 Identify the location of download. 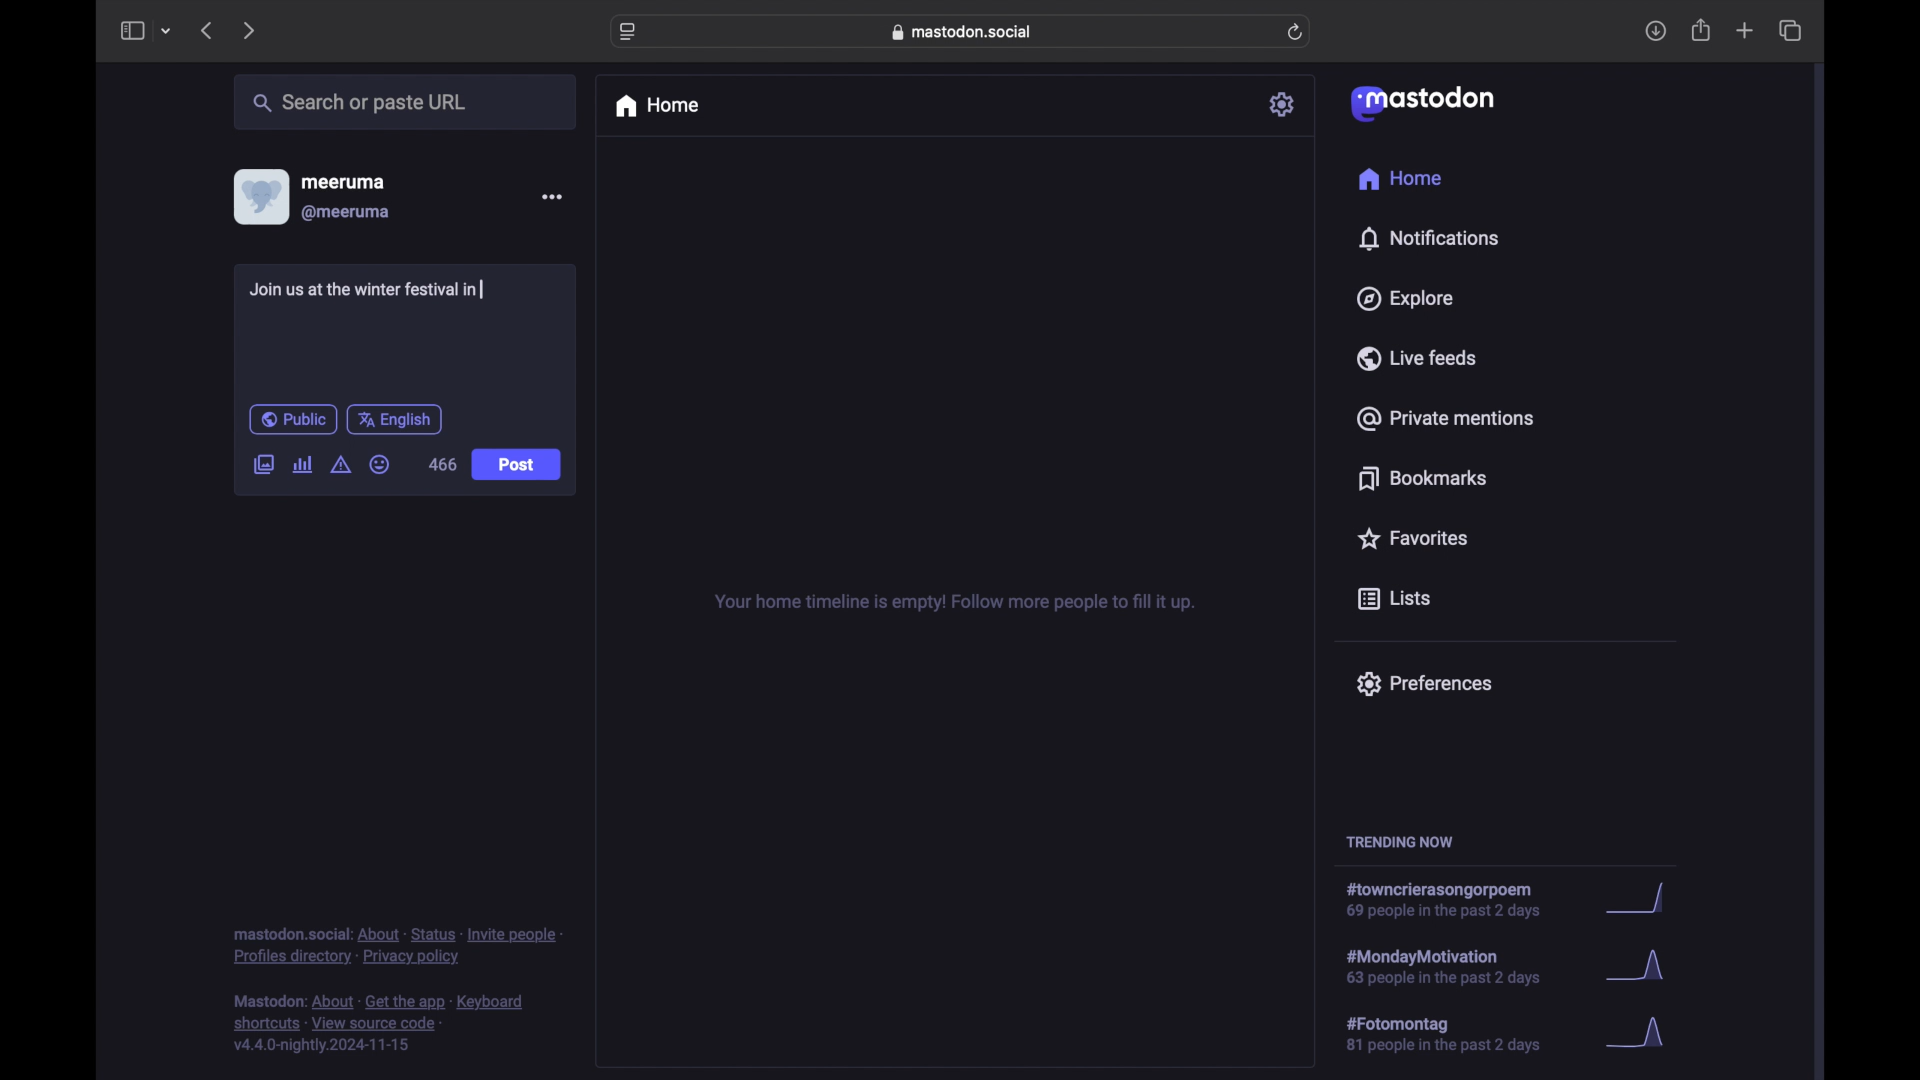
(1656, 32).